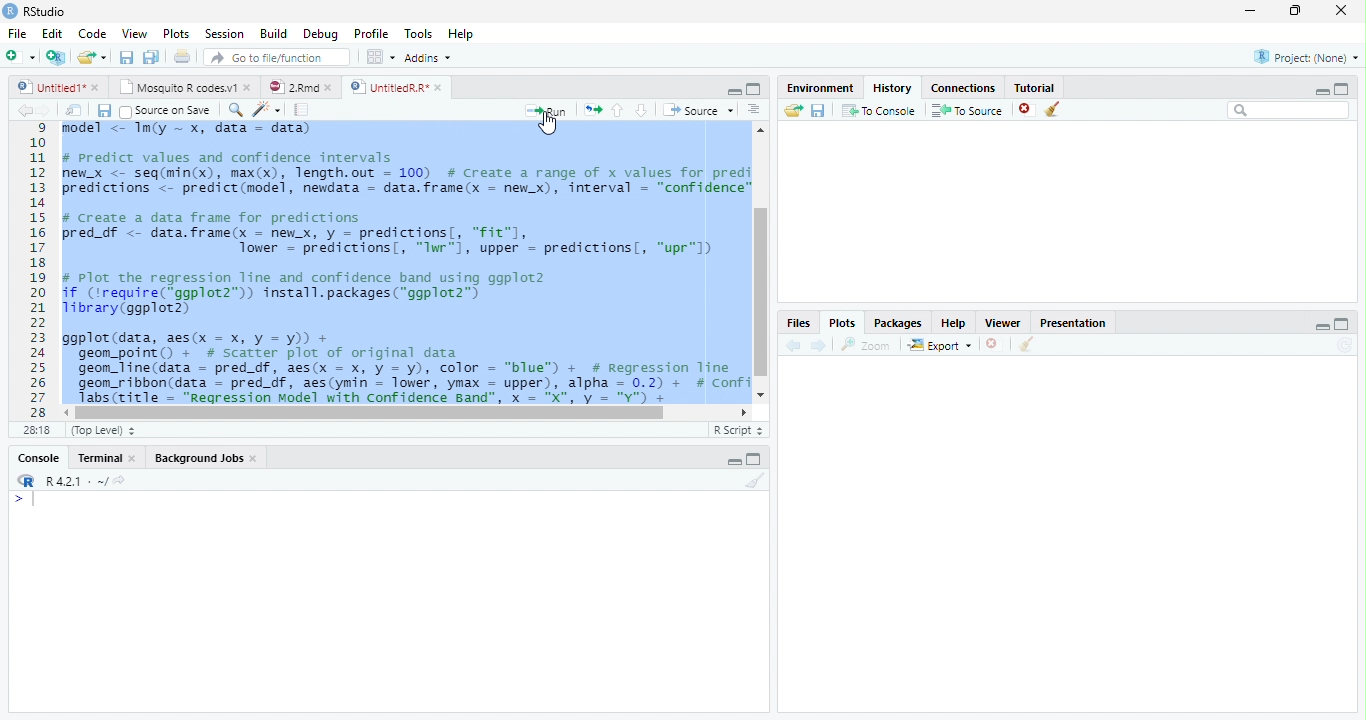 The width and height of the screenshot is (1366, 720). What do you see at coordinates (35, 128) in the screenshot?
I see `1` at bounding box center [35, 128].